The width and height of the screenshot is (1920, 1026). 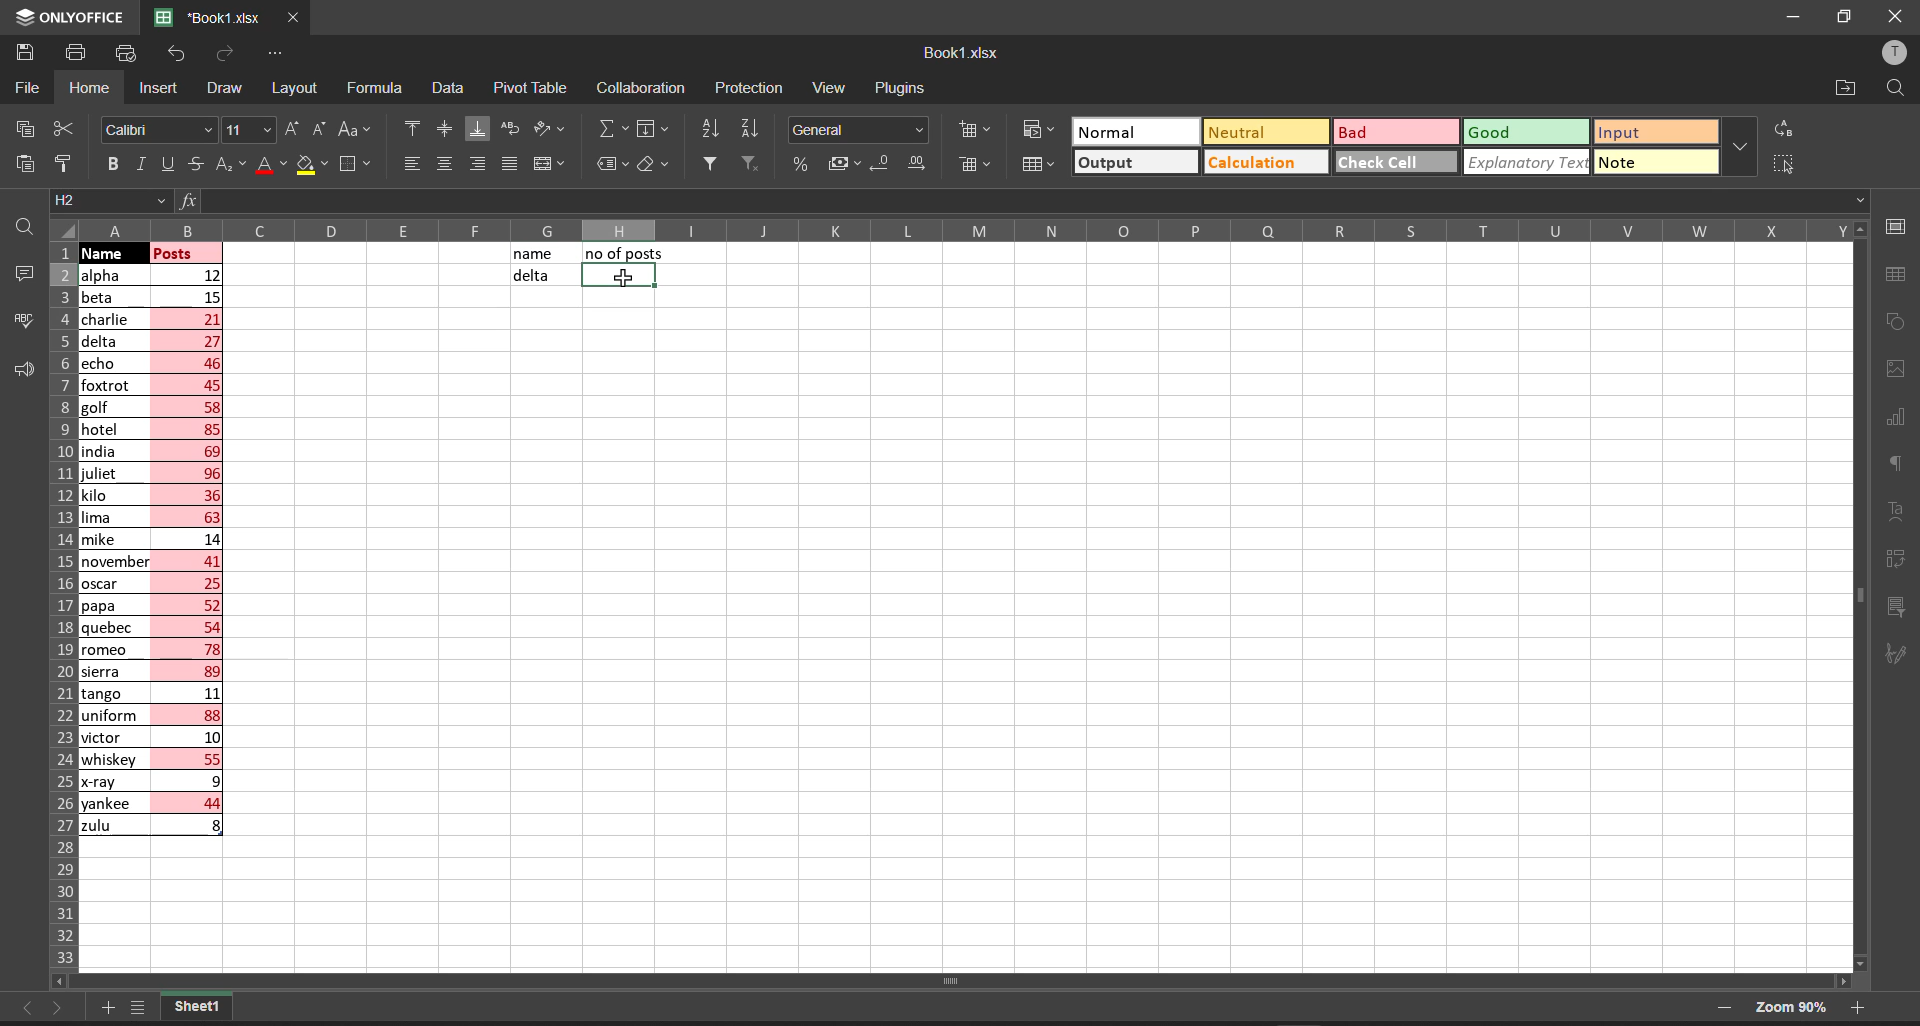 What do you see at coordinates (71, 21) in the screenshot?
I see `onlyoffice` at bounding box center [71, 21].